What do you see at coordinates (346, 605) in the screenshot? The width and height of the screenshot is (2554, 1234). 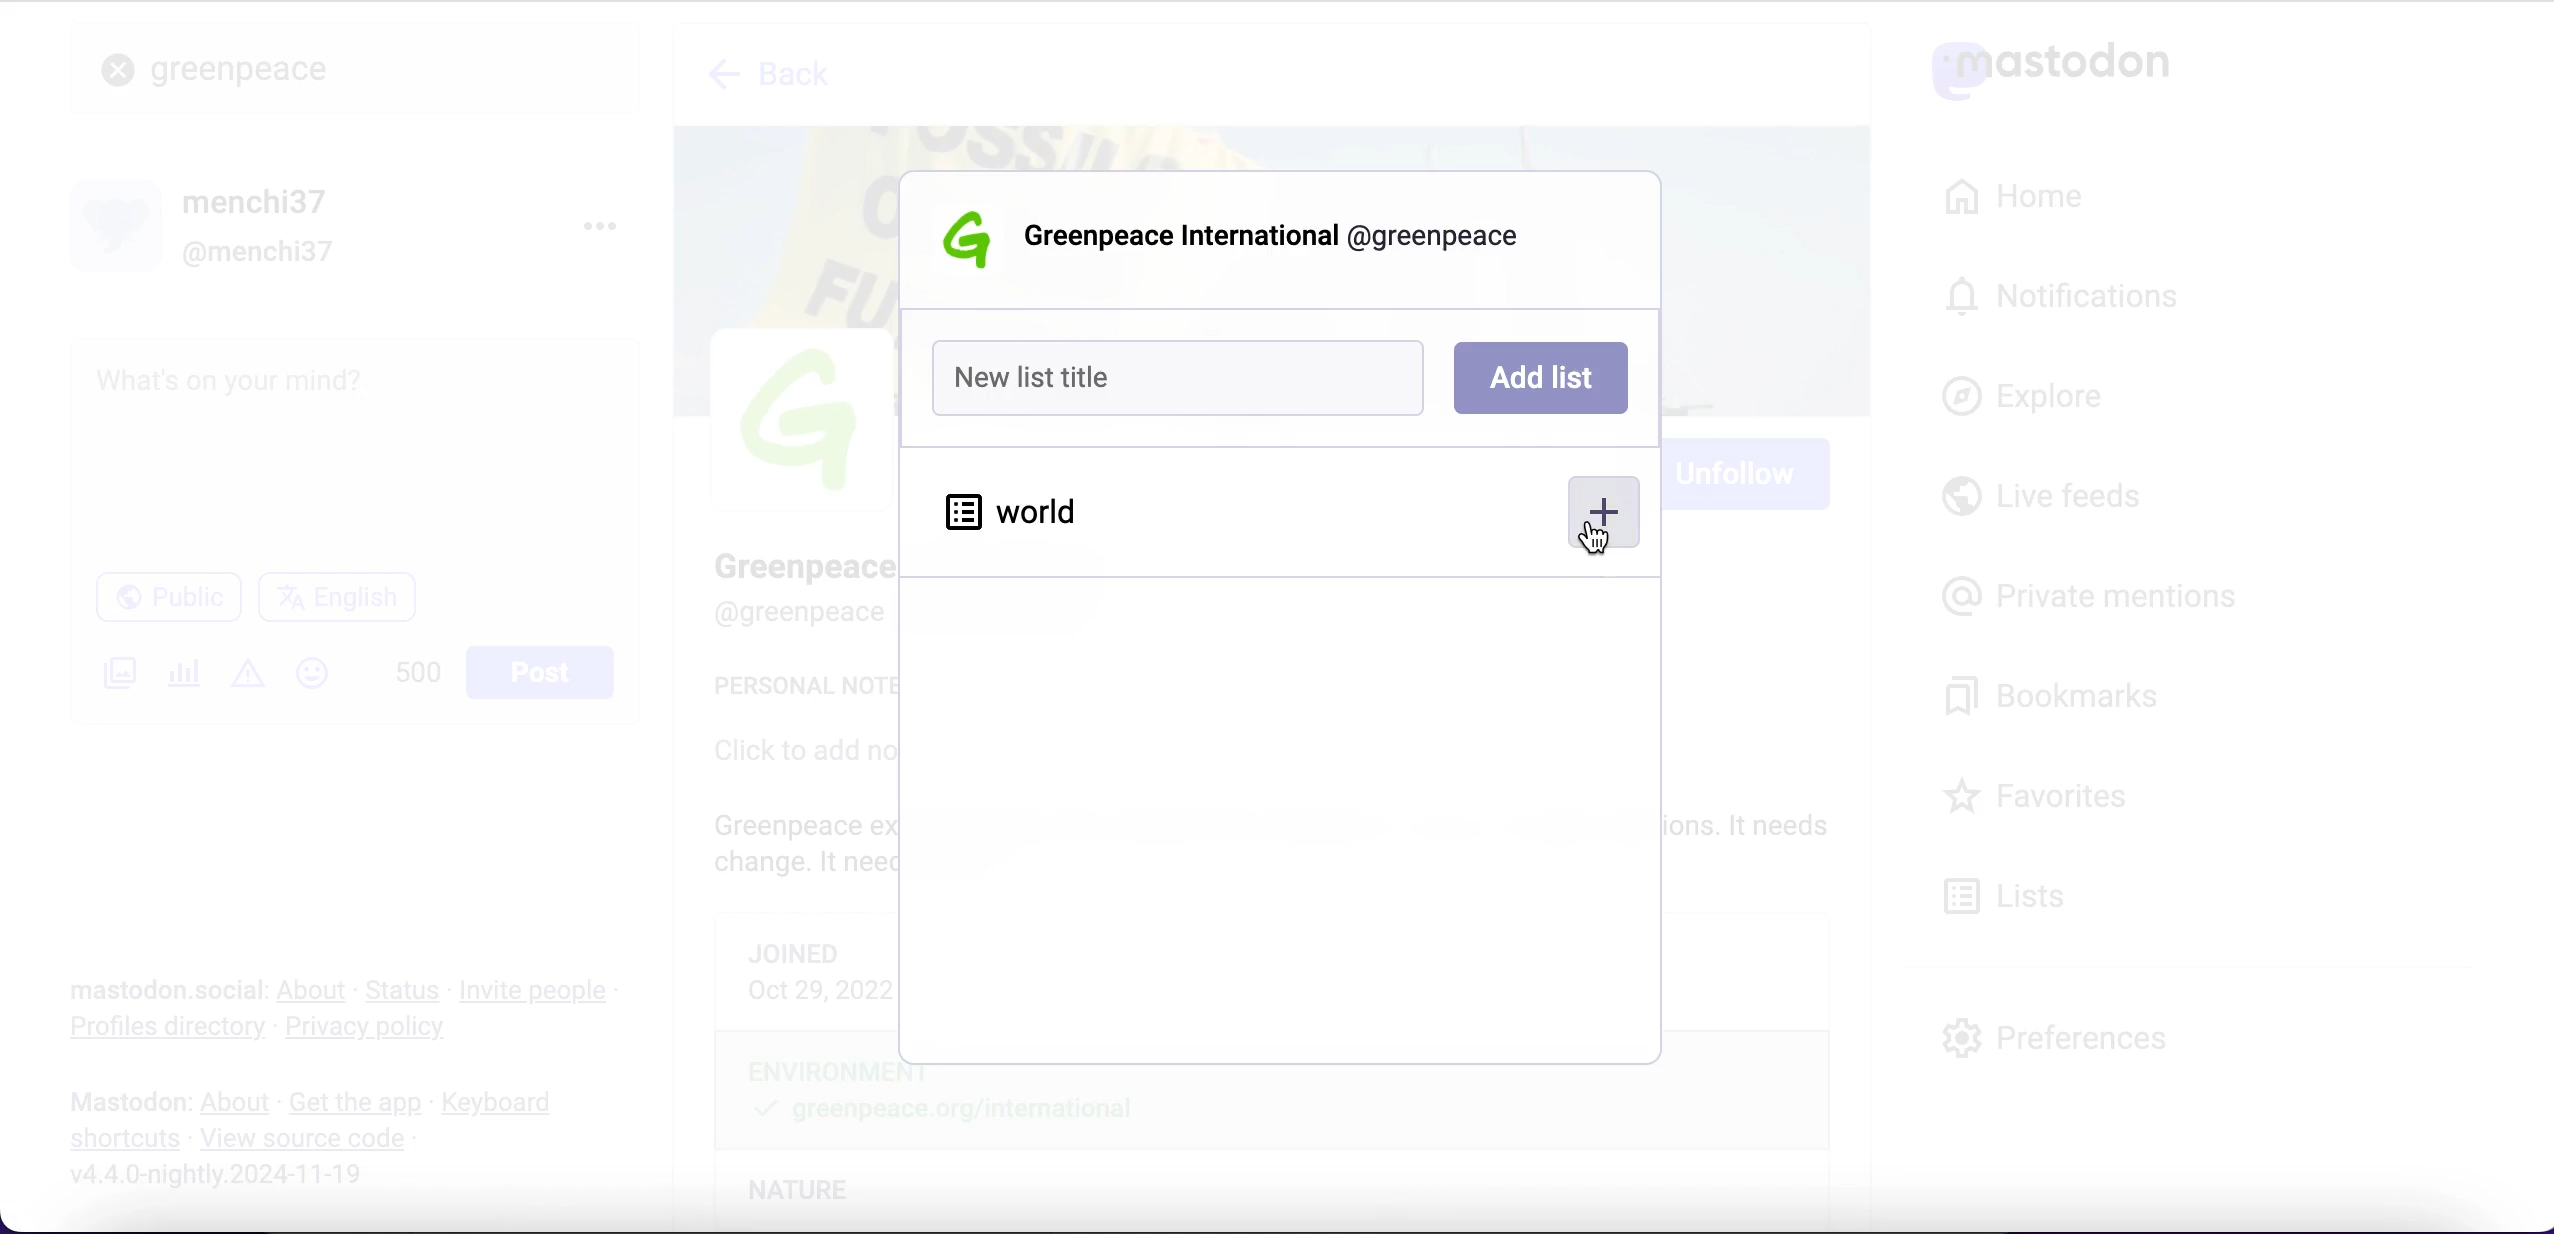 I see `language` at bounding box center [346, 605].